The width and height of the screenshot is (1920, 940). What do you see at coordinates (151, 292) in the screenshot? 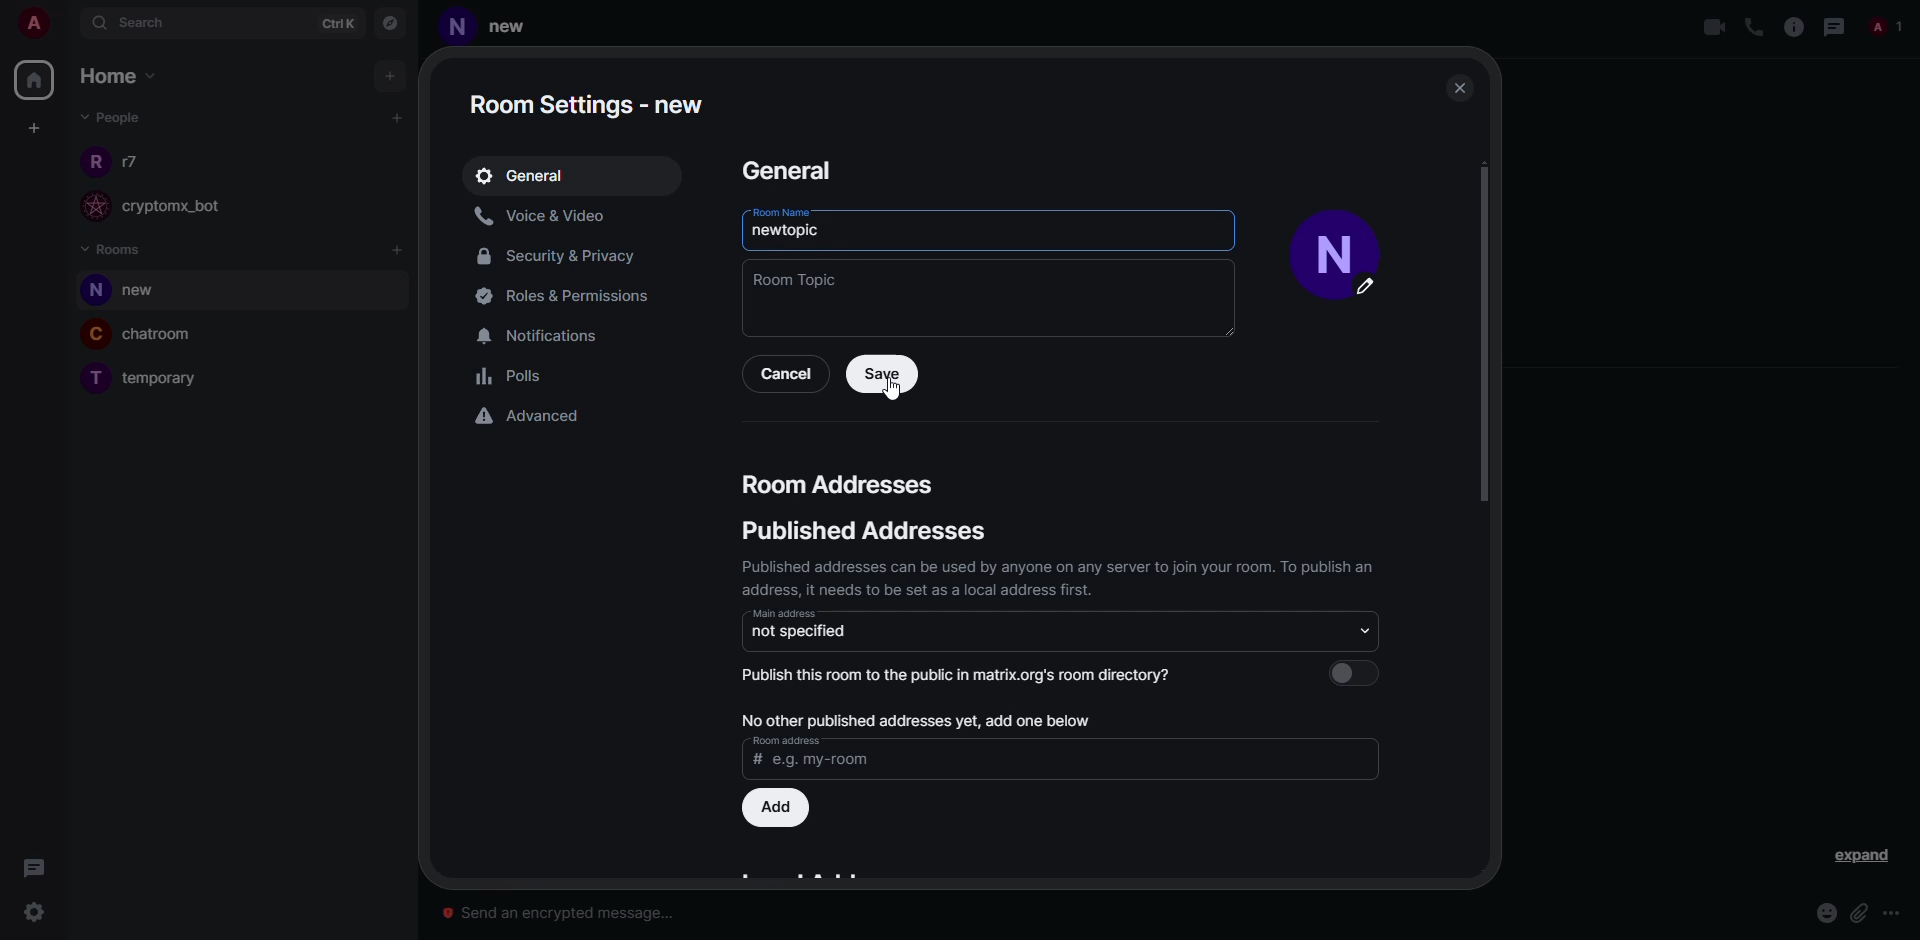
I see `room` at bounding box center [151, 292].